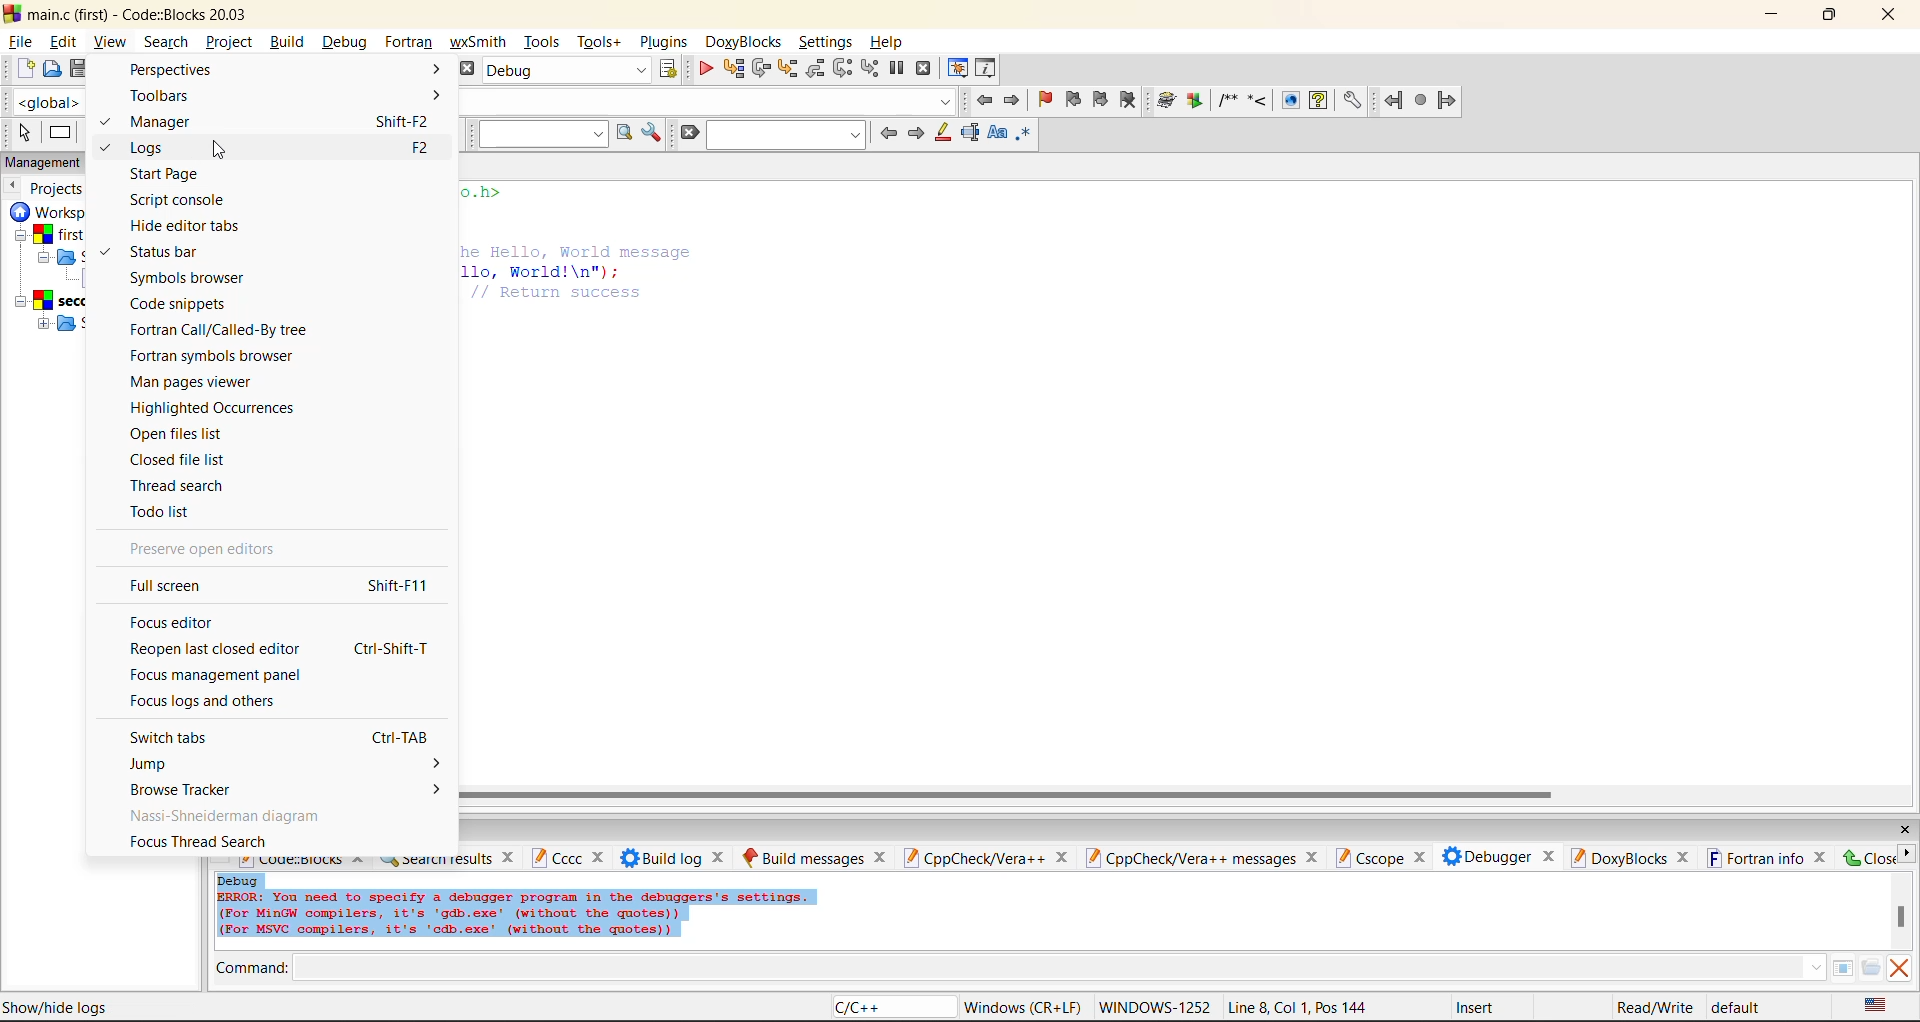  What do you see at coordinates (678, 857) in the screenshot?
I see `build log` at bounding box center [678, 857].